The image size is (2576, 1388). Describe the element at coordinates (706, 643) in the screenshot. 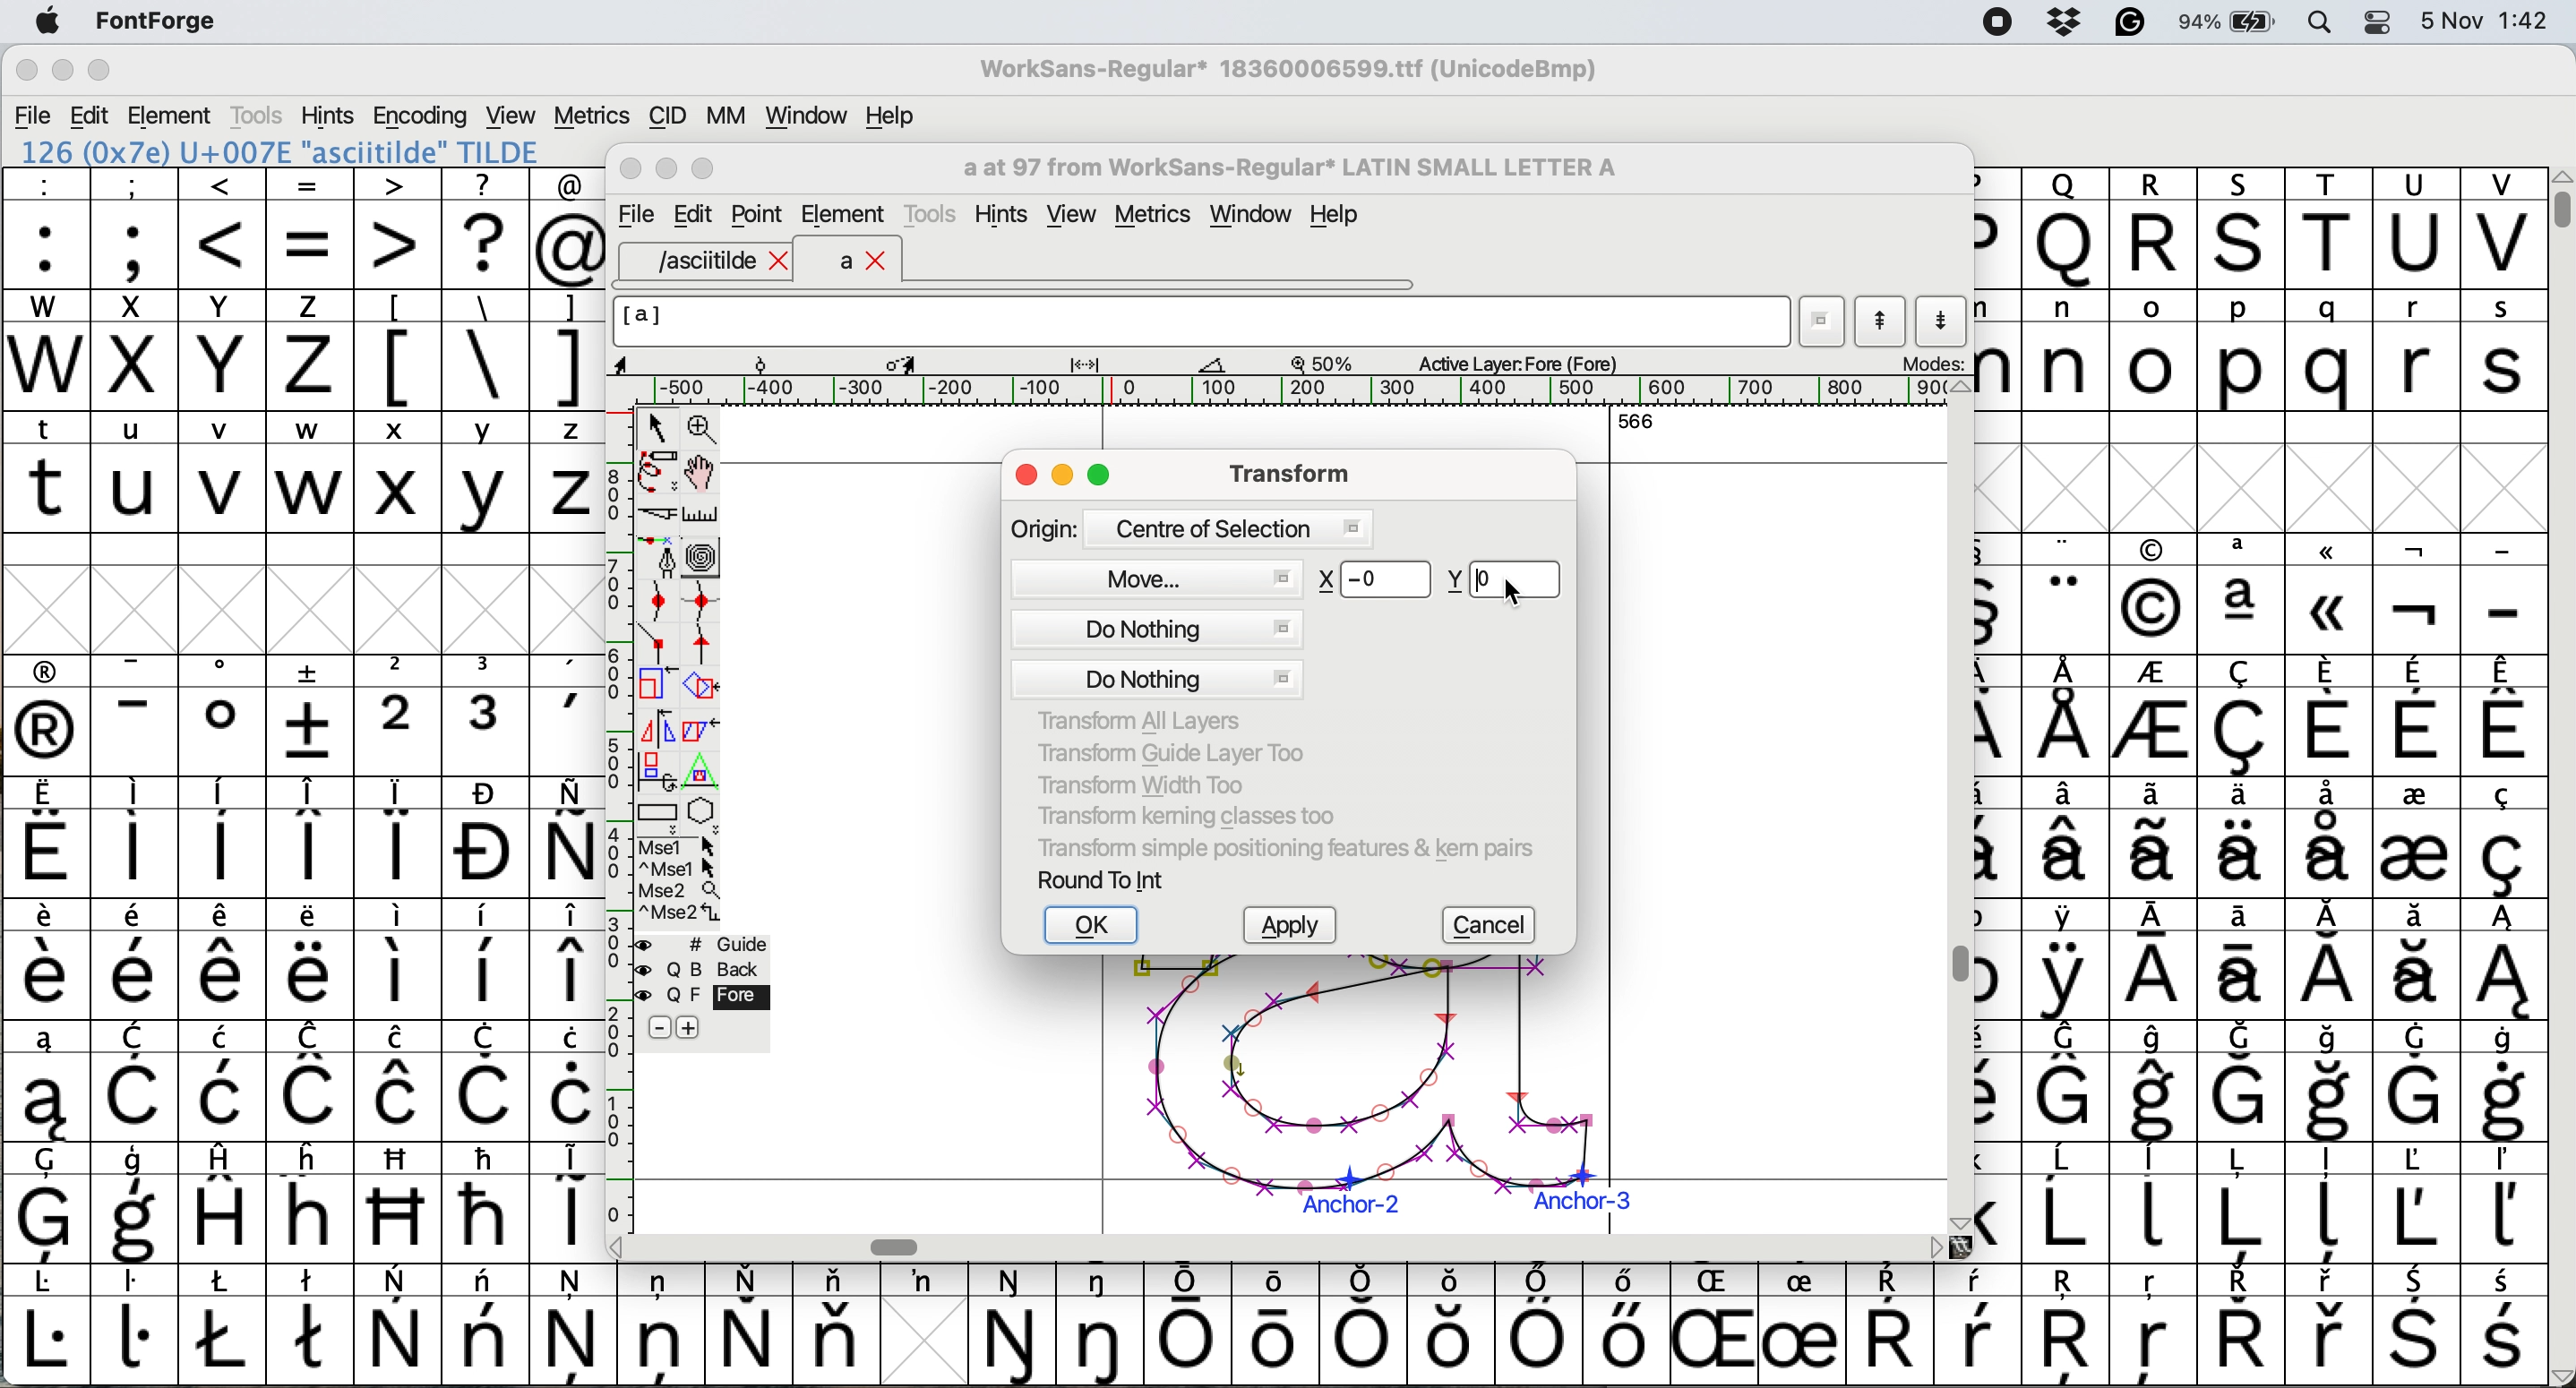

I see `add a tangent point` at that location.